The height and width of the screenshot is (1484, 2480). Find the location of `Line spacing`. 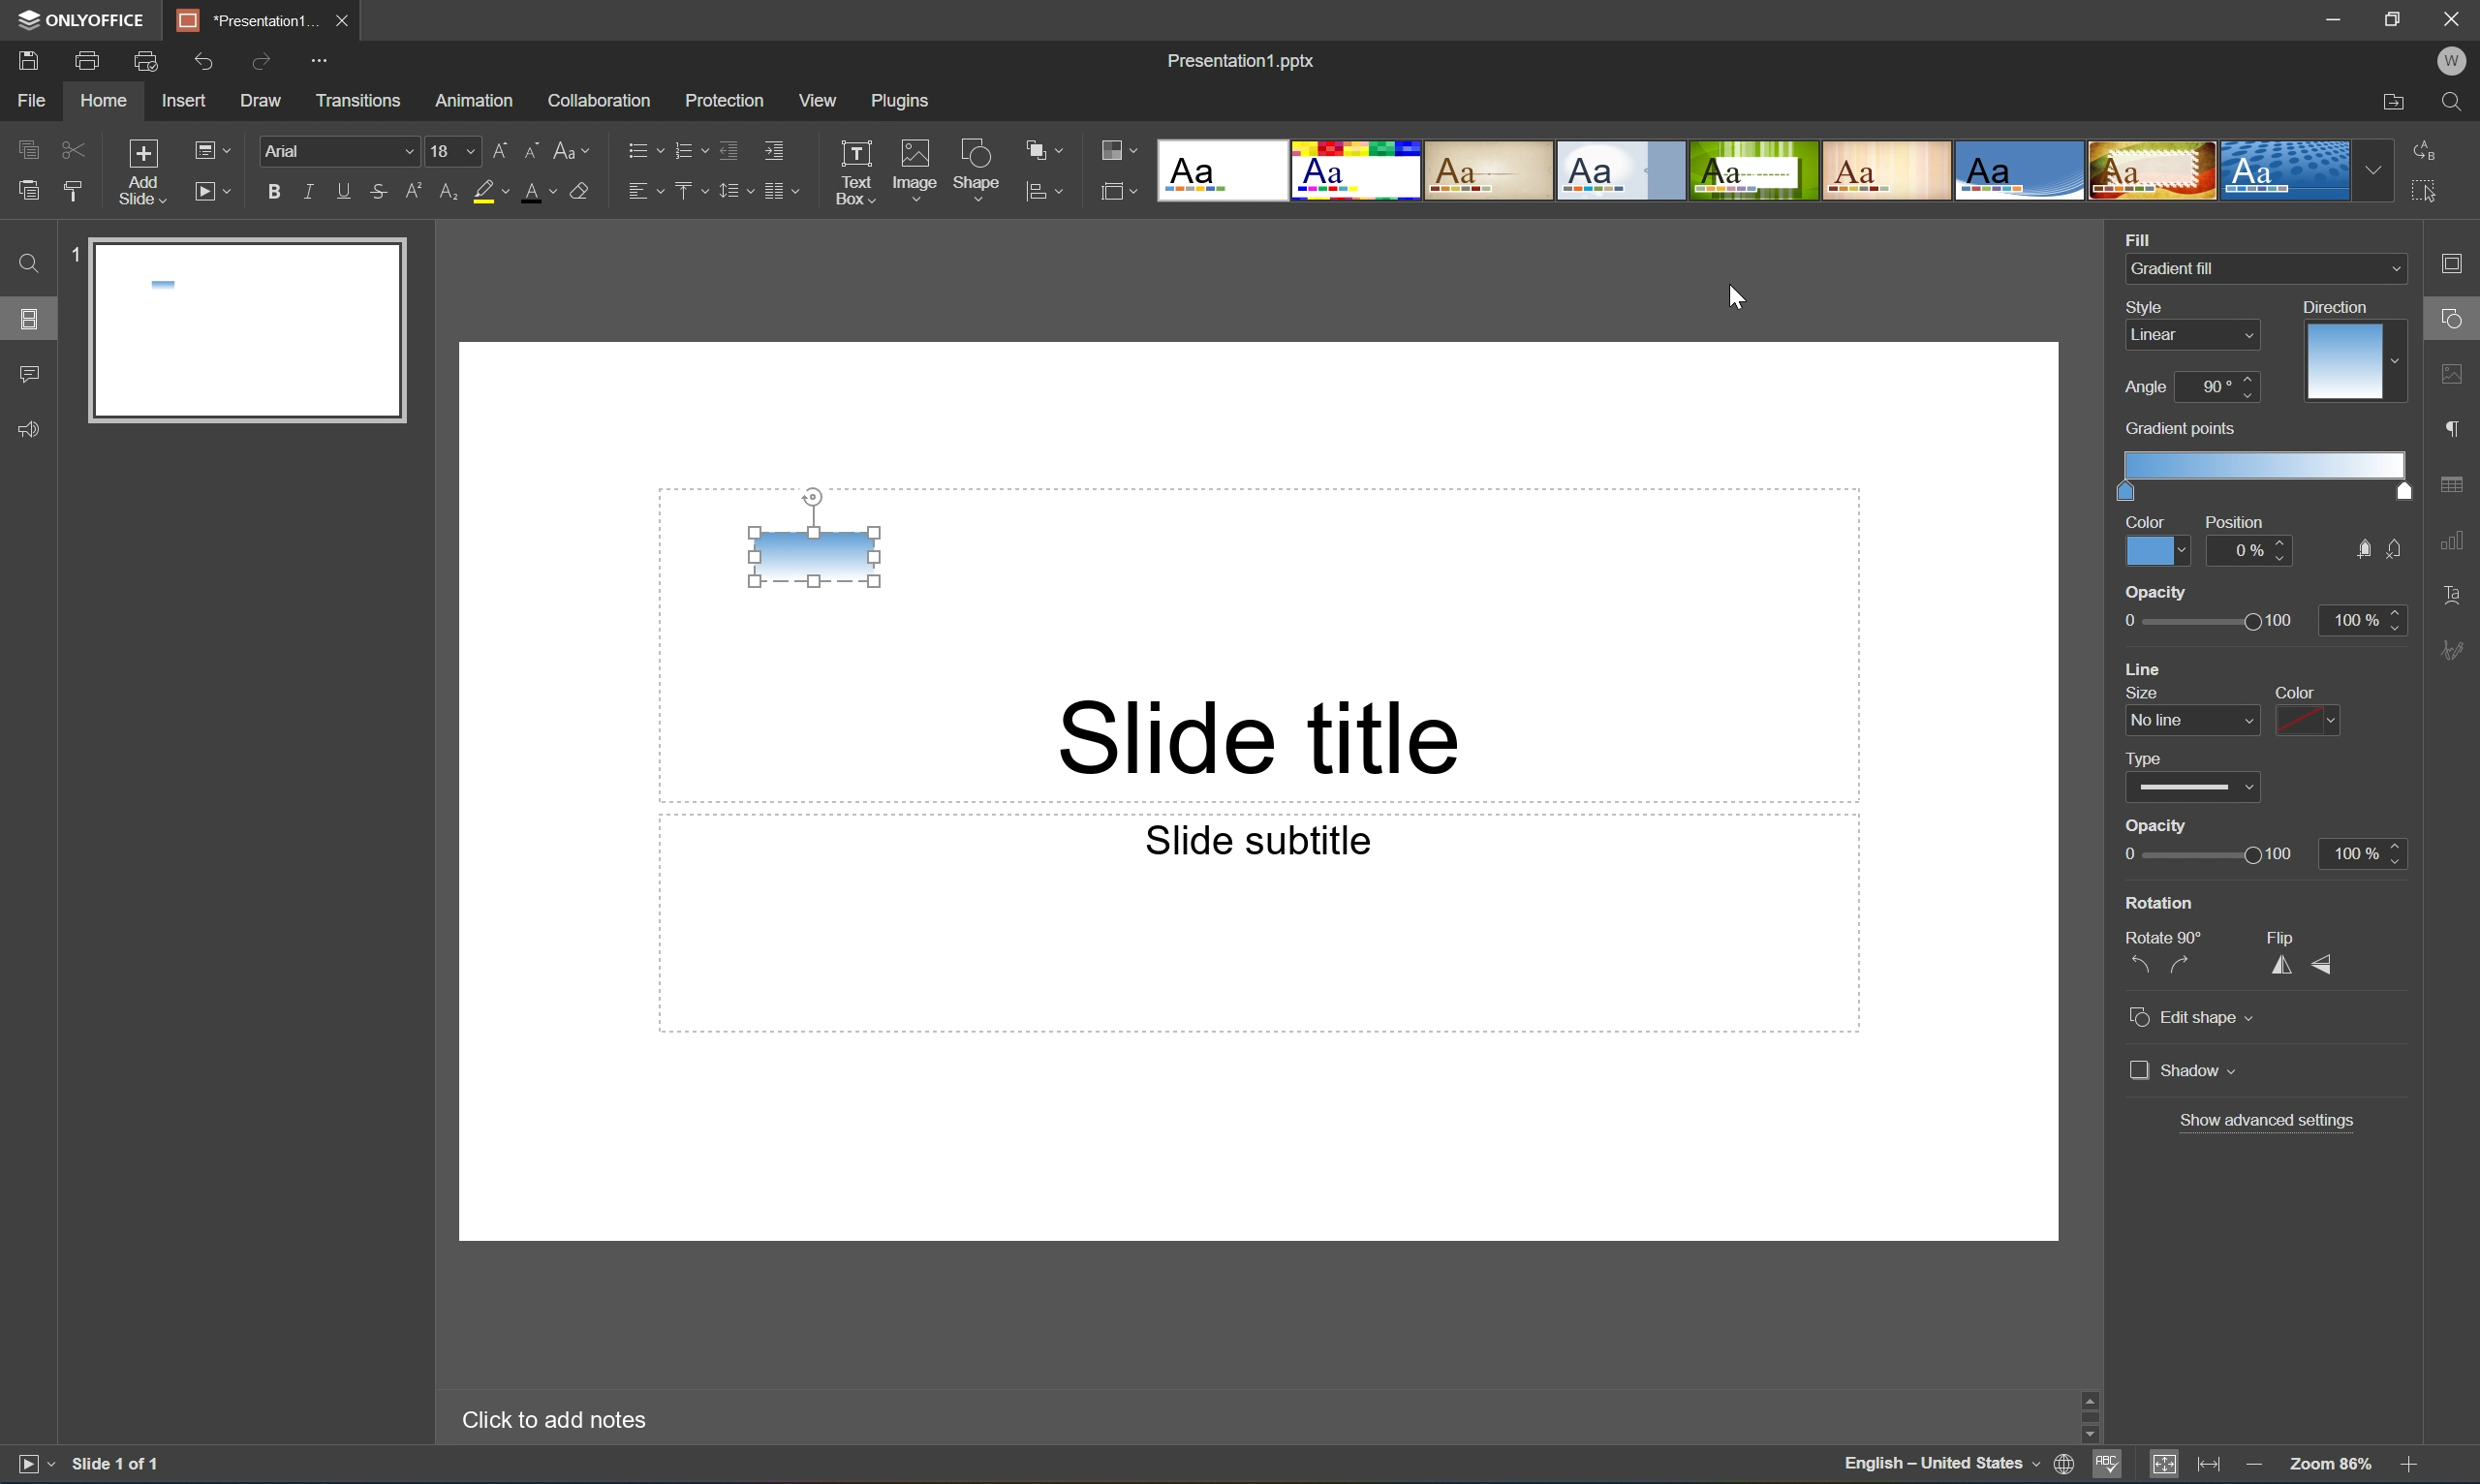

Line spacing is located at coordinates (733, 191).